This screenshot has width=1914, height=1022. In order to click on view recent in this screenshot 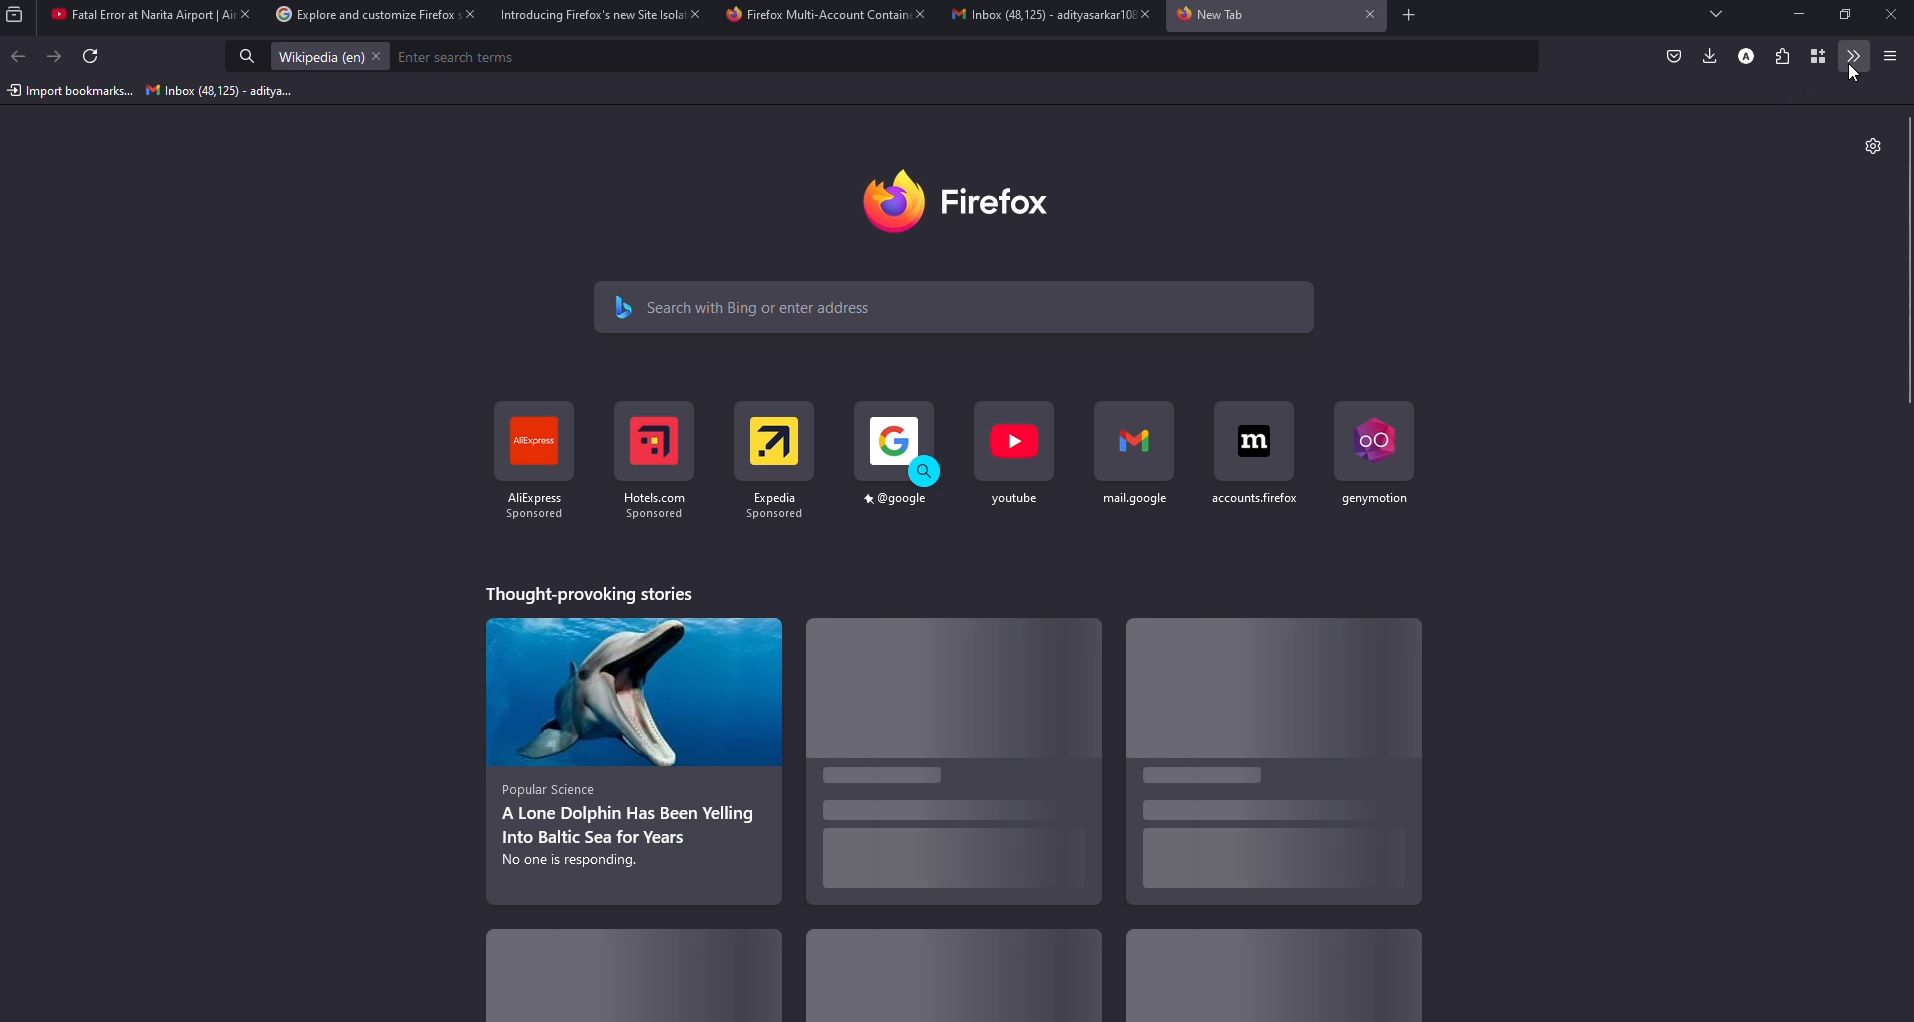, I will do `click(18, 15)`.